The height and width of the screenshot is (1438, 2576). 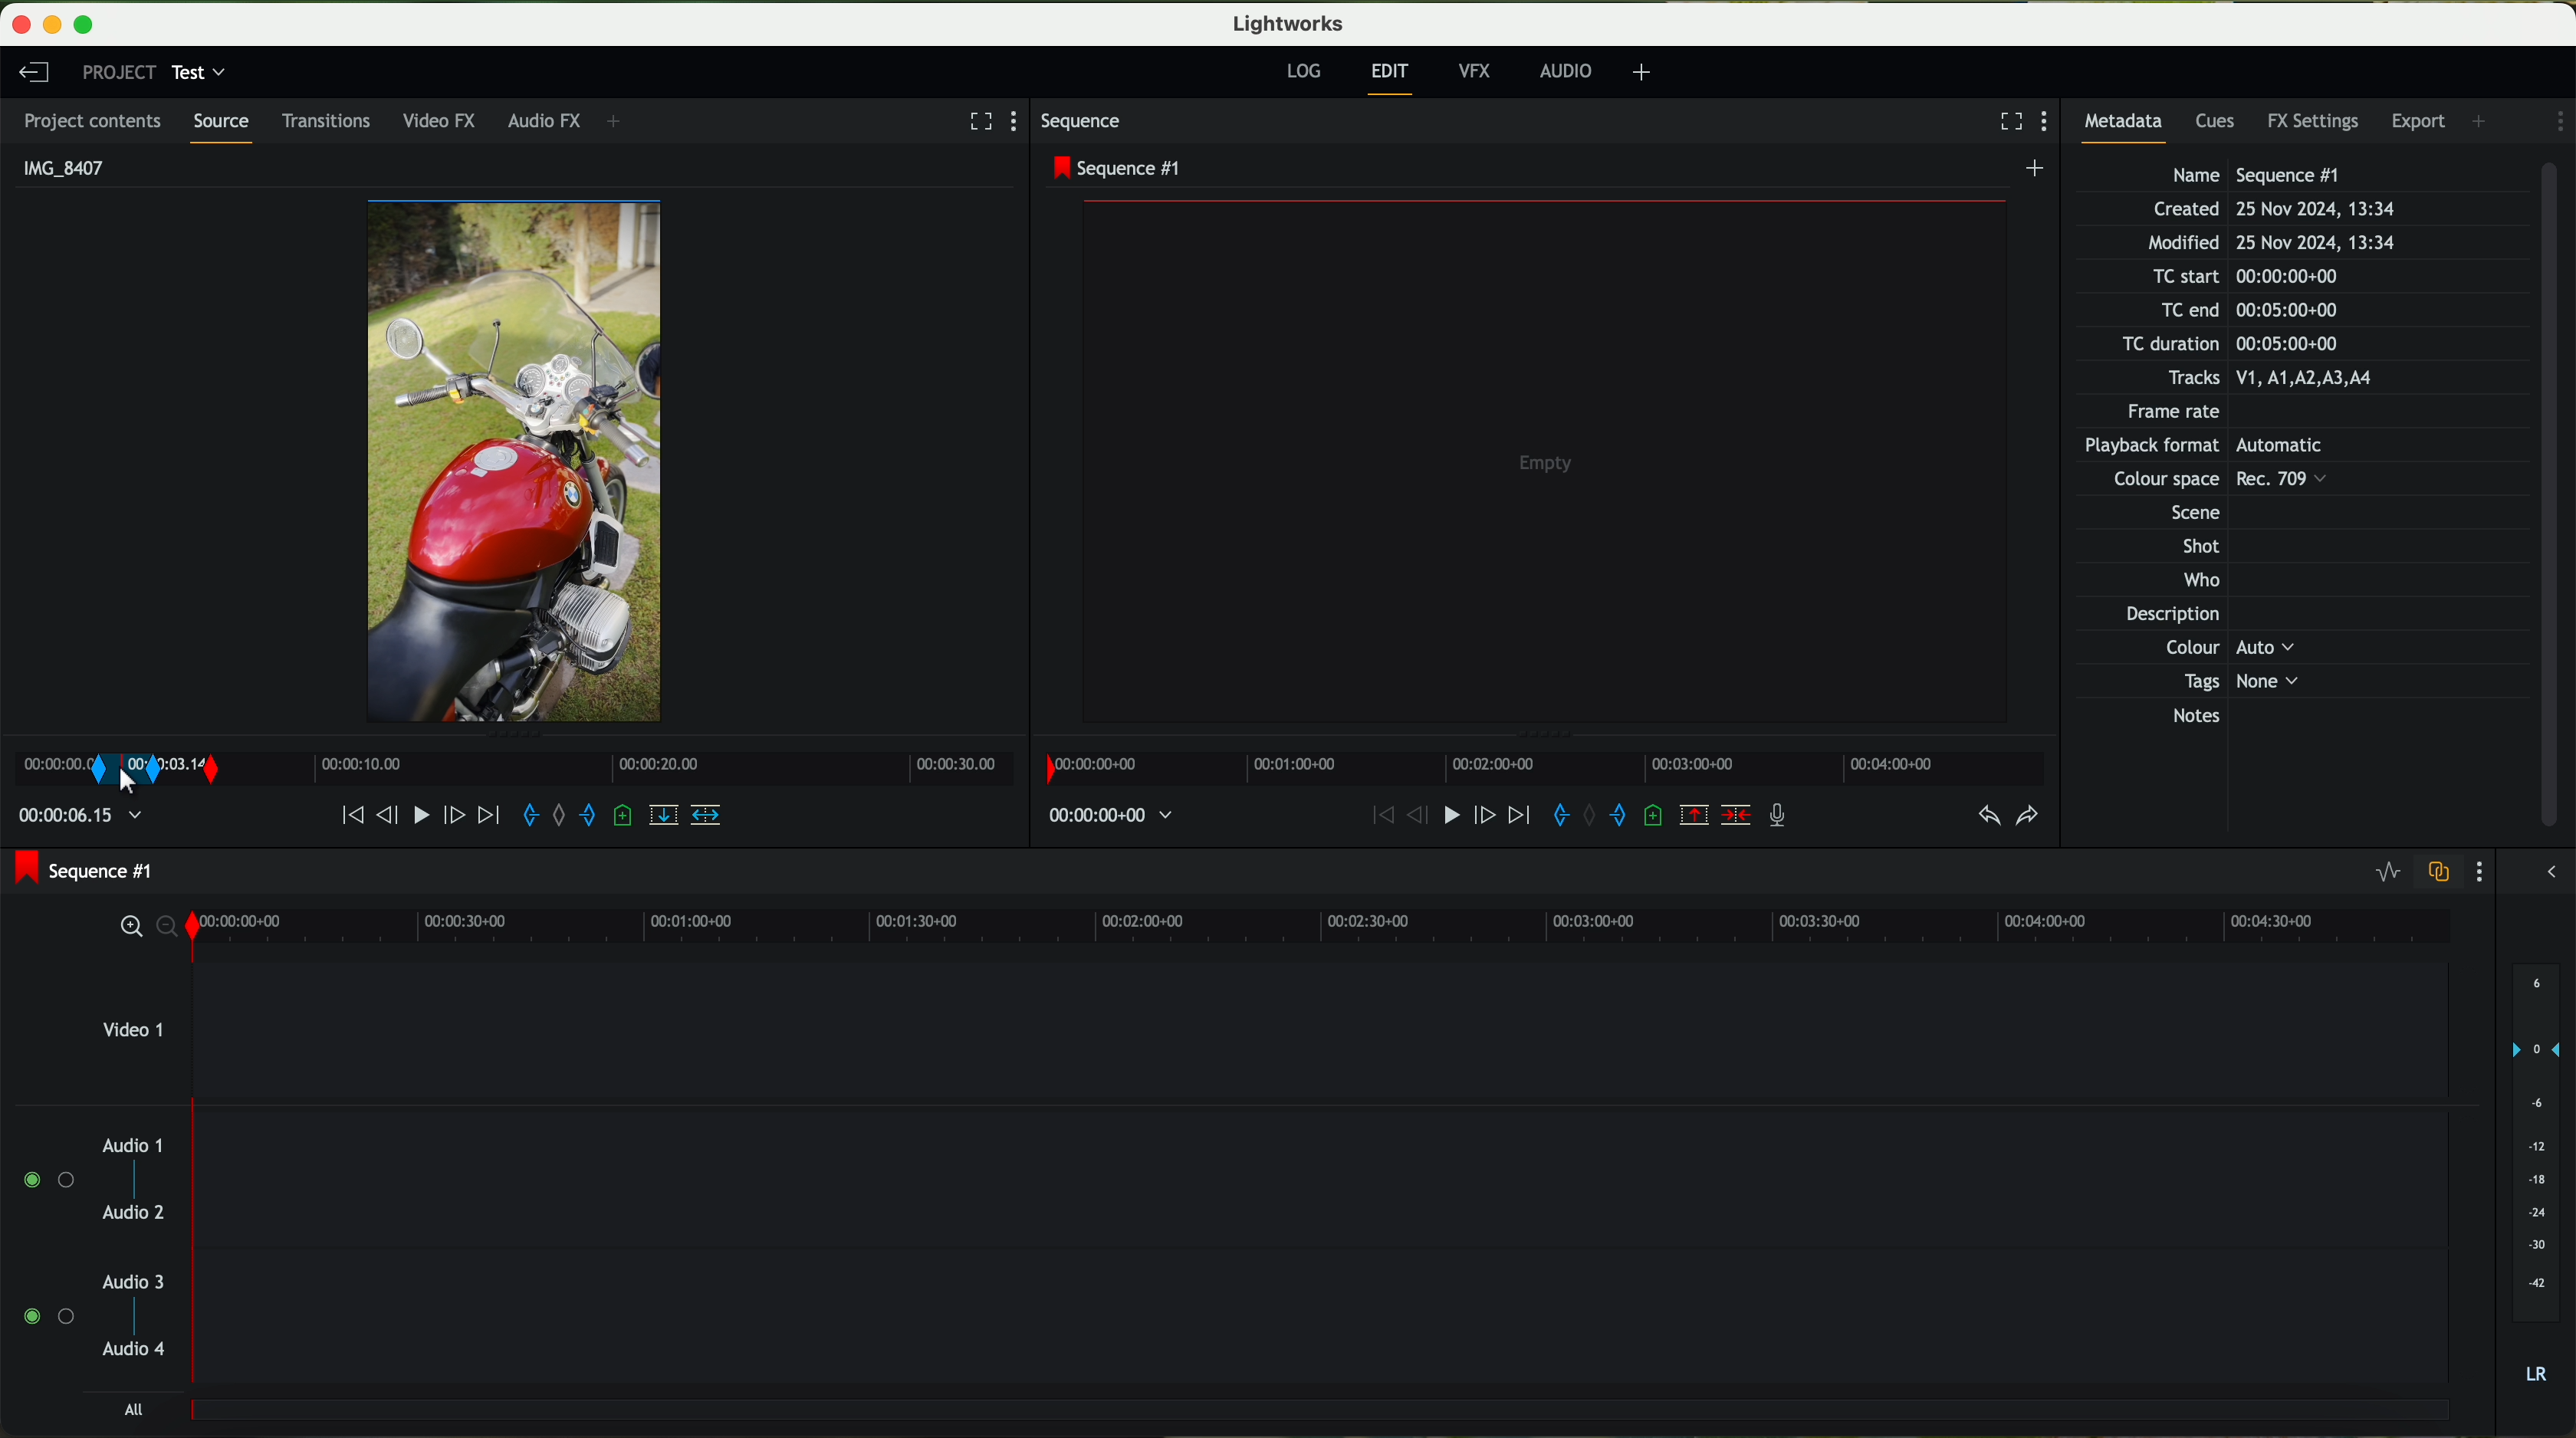 What do you see at coordinates (1543, 768) in the screenshot?
I see `timeline` at bounding box center [1543, 768].